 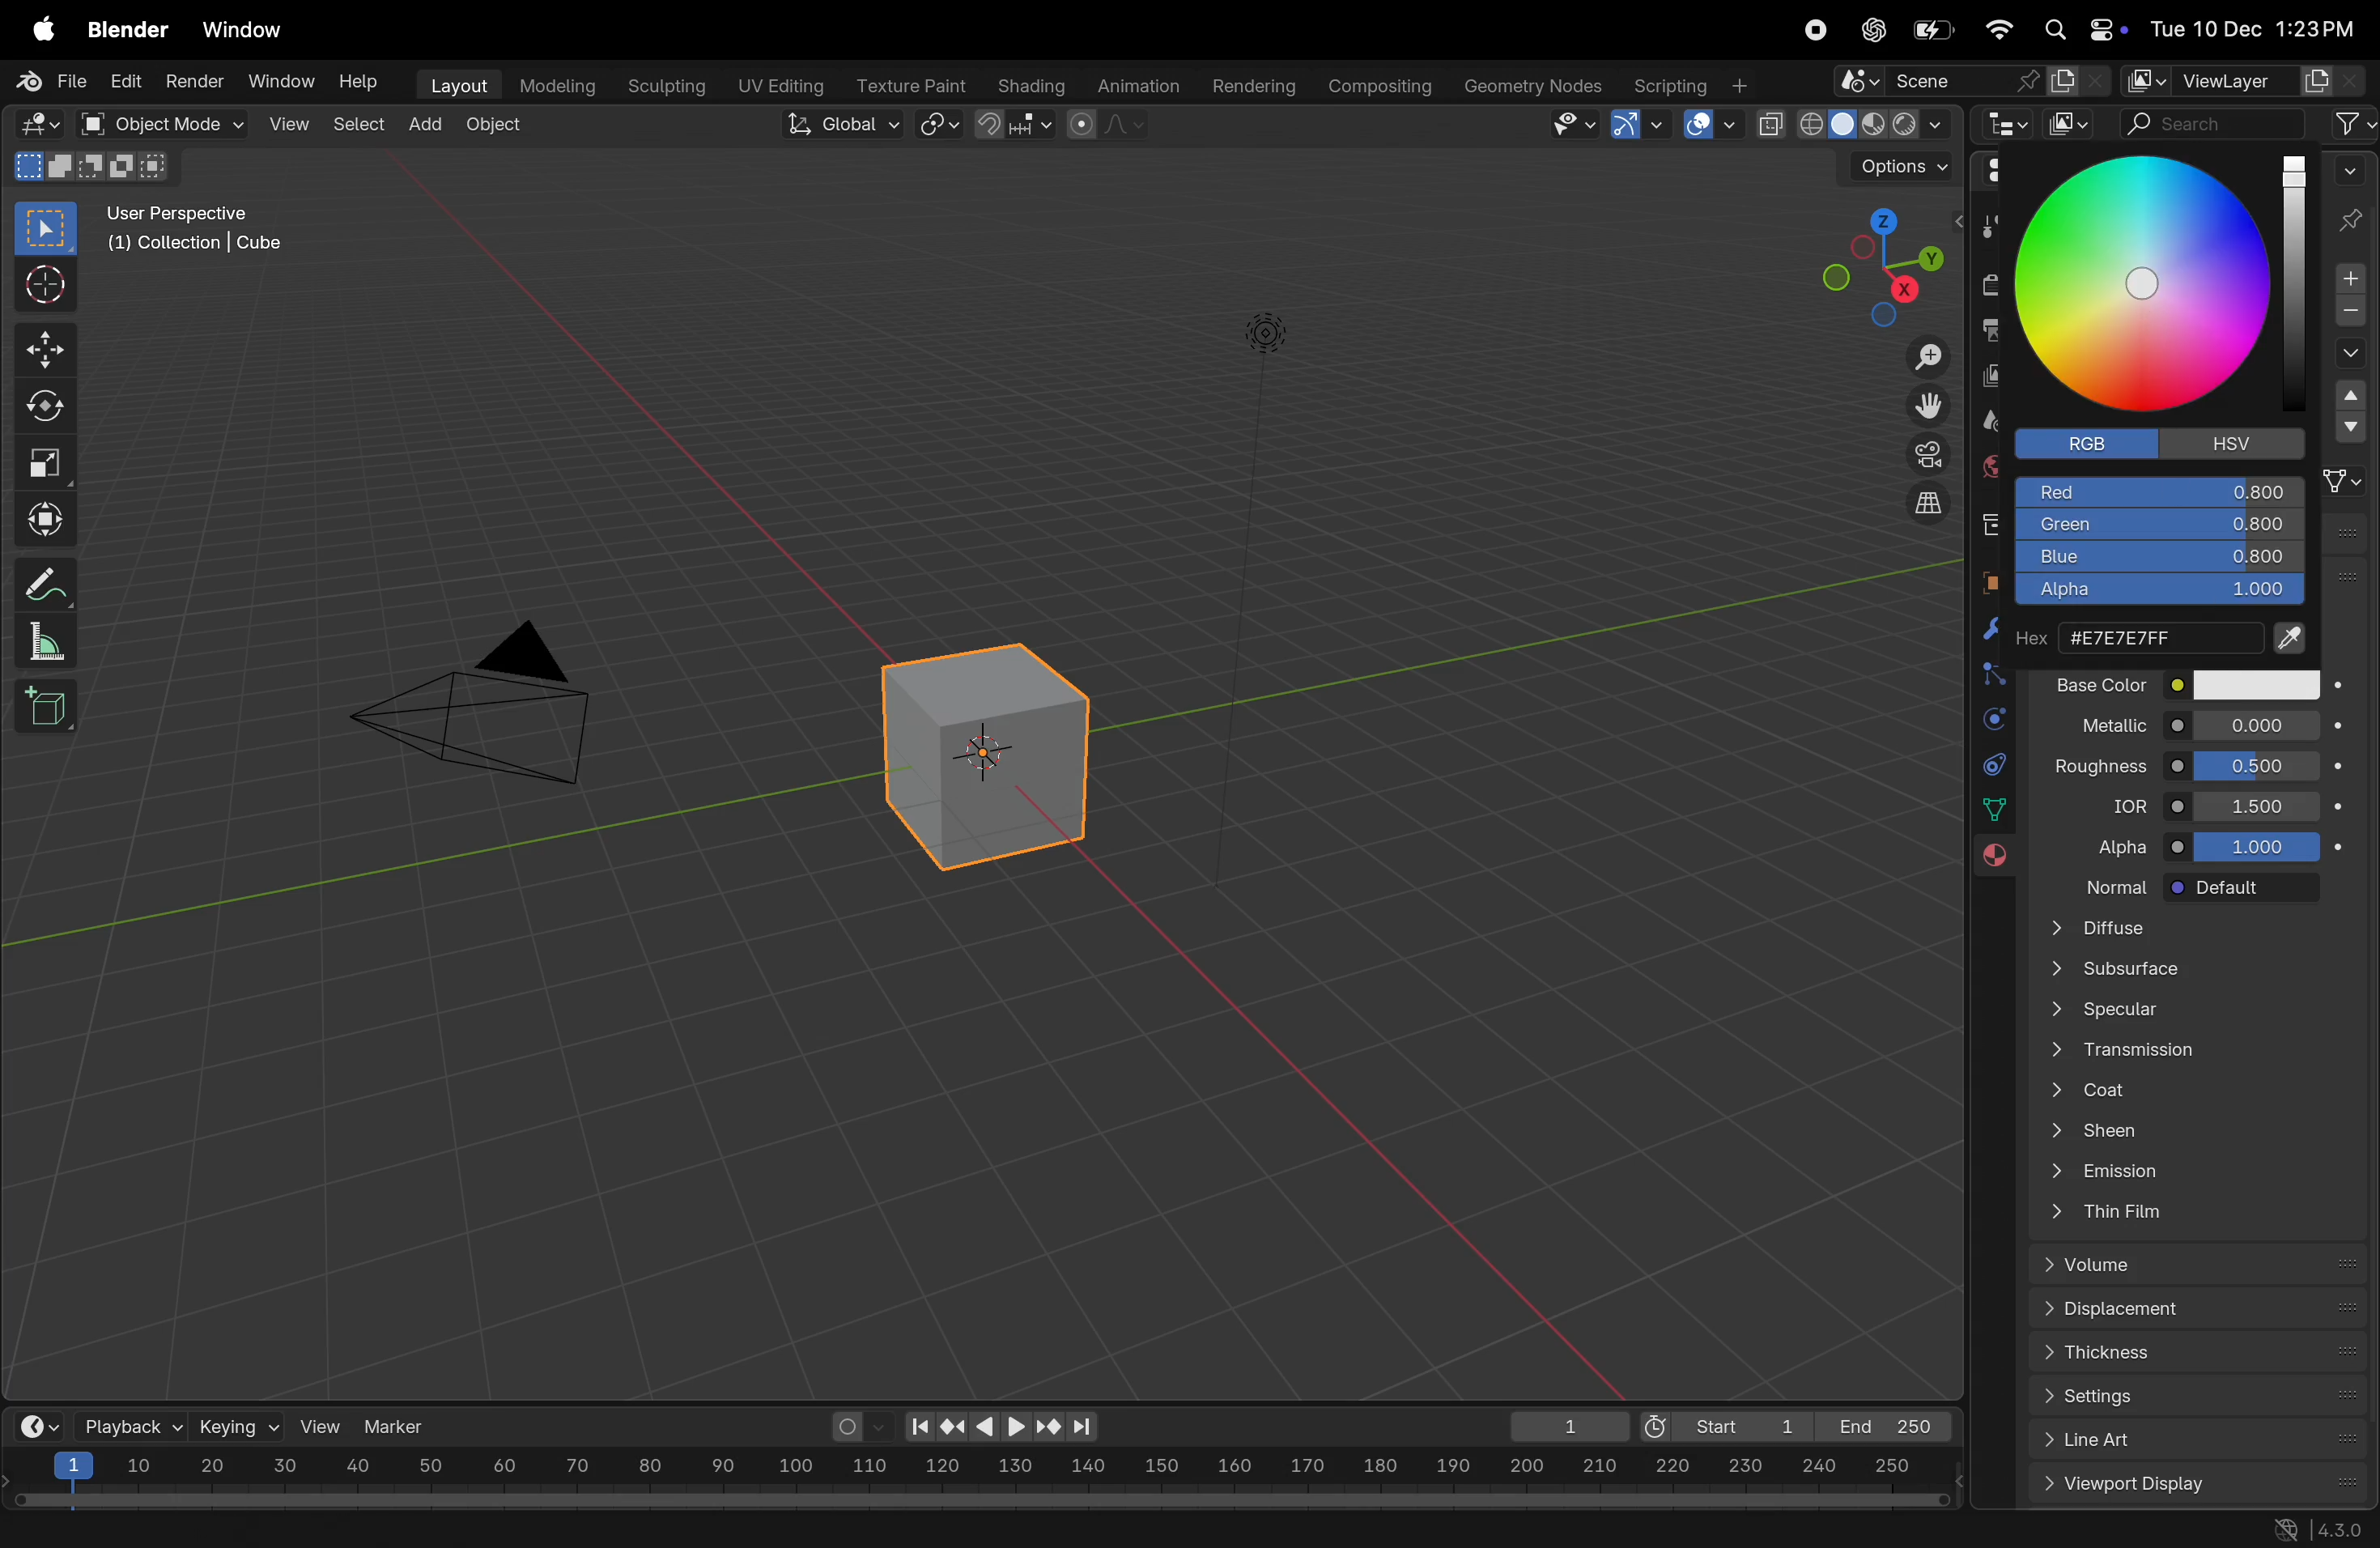 What do you see at coordinates (2345, 280) in the screenshot?
I see `add material` at bounding box center [2345, 280].